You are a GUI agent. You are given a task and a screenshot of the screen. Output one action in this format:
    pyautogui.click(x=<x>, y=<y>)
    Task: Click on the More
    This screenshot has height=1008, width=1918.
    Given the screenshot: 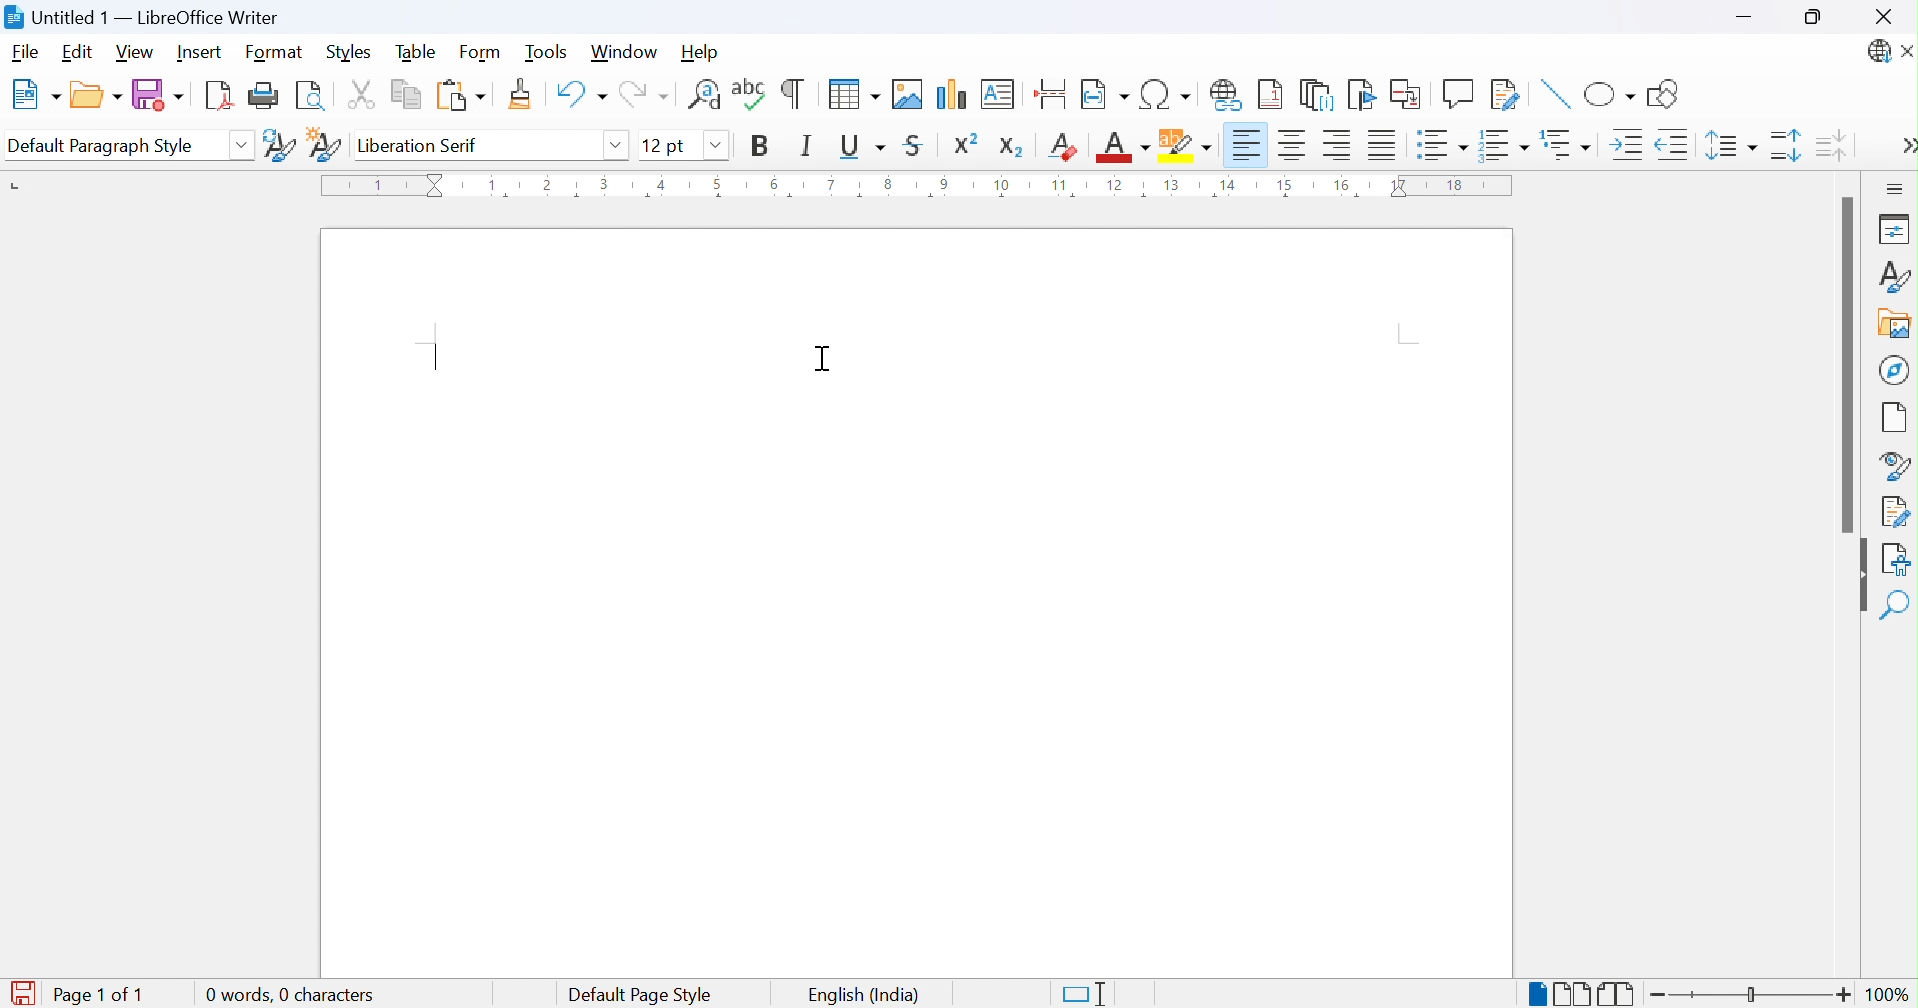 What is the action you would take?
    pyautogui.click(x=1906, y=145)
    